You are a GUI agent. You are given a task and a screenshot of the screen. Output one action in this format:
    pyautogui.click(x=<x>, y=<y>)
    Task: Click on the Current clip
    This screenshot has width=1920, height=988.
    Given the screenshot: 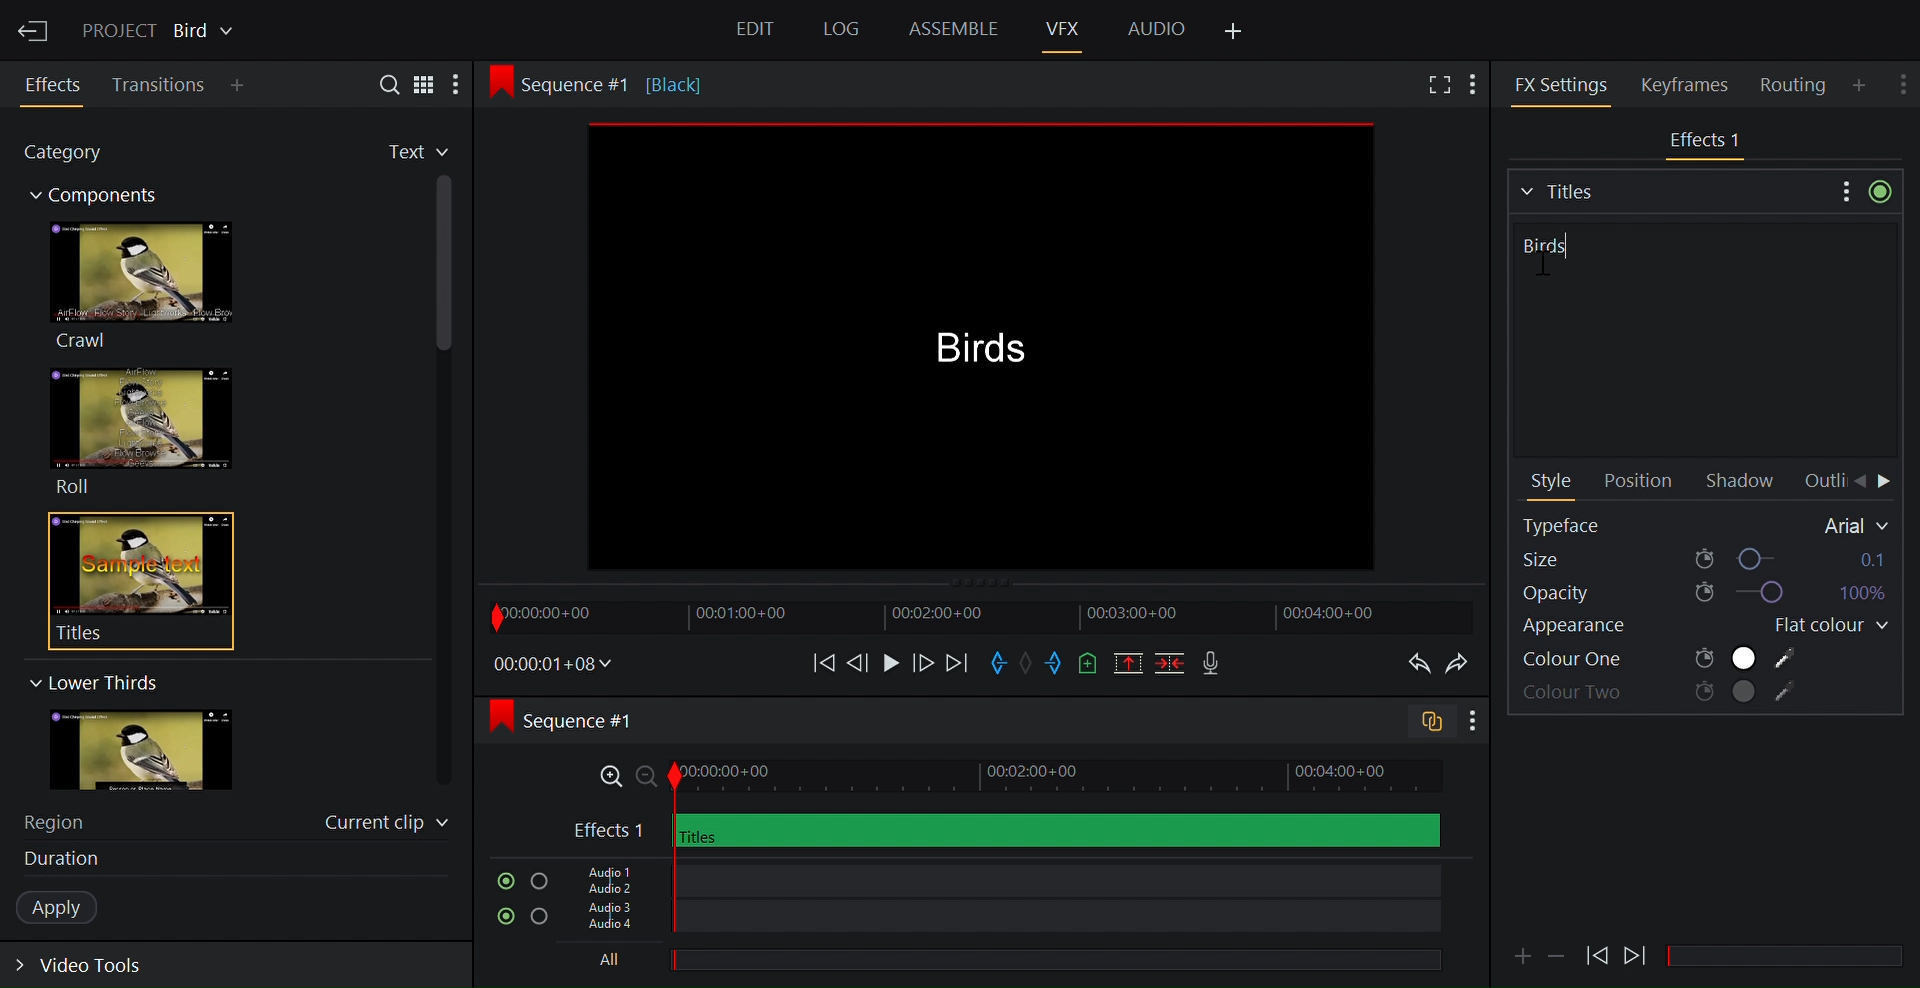 What is the action you would take?
    pyautogui.click(x=387, y=826)
    